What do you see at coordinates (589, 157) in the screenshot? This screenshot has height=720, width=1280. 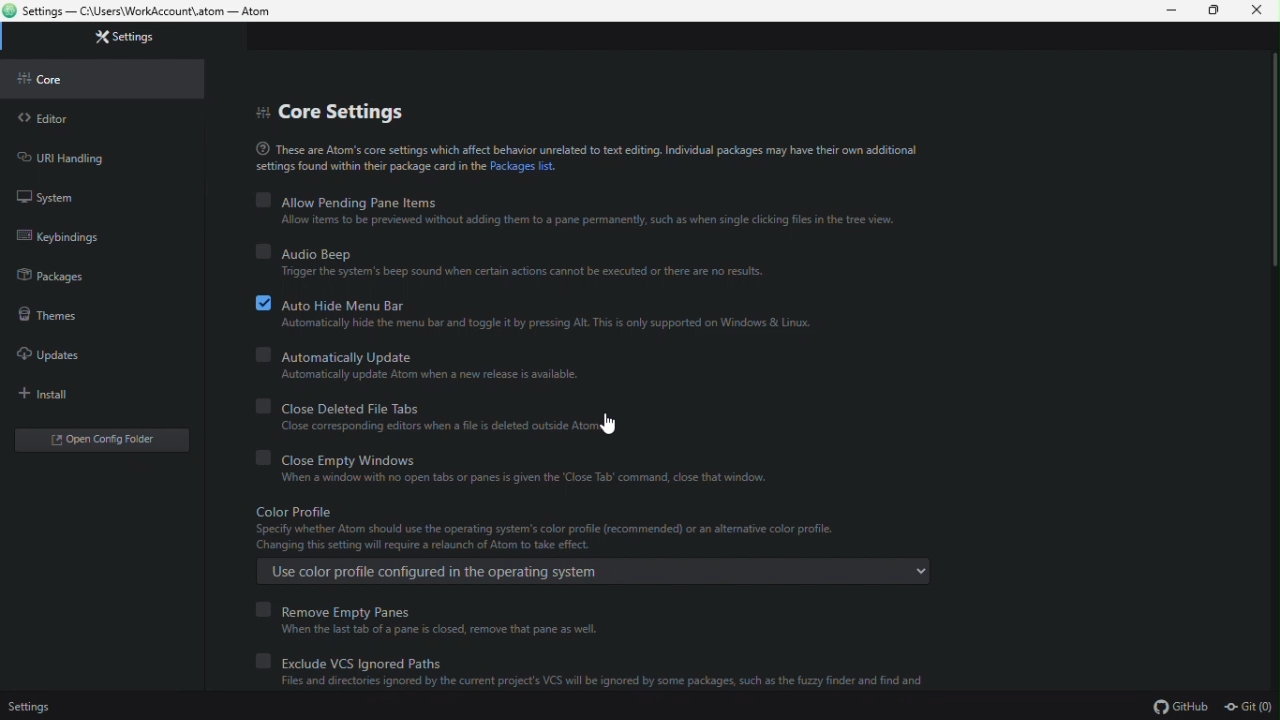 I see `® These are Atom's core settings which affect behavior unrelated to text editing. Individual packages may have their own additional
settings found within thei package card in the Peckages lst` at bounding box center [589, 157].